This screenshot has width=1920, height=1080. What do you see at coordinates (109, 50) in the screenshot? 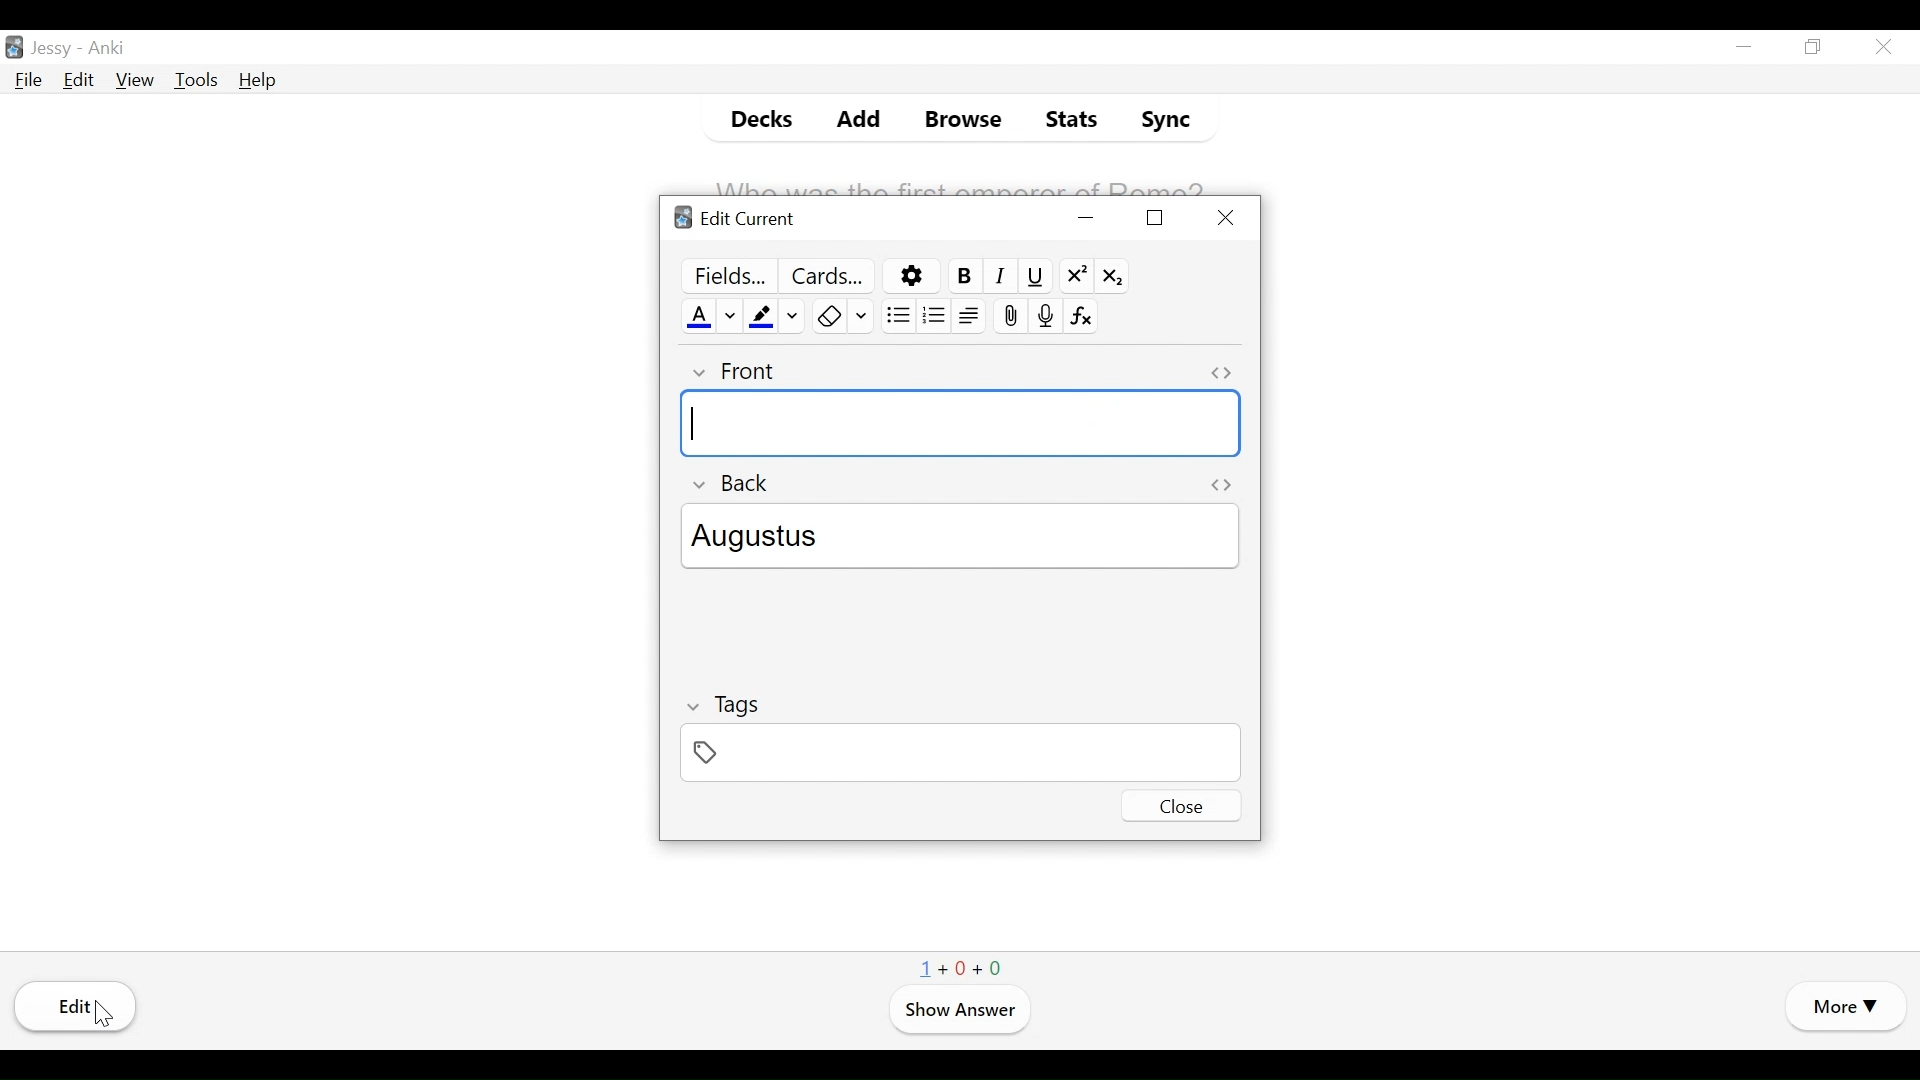
I see `Anki` at bounding box center [109, 50].